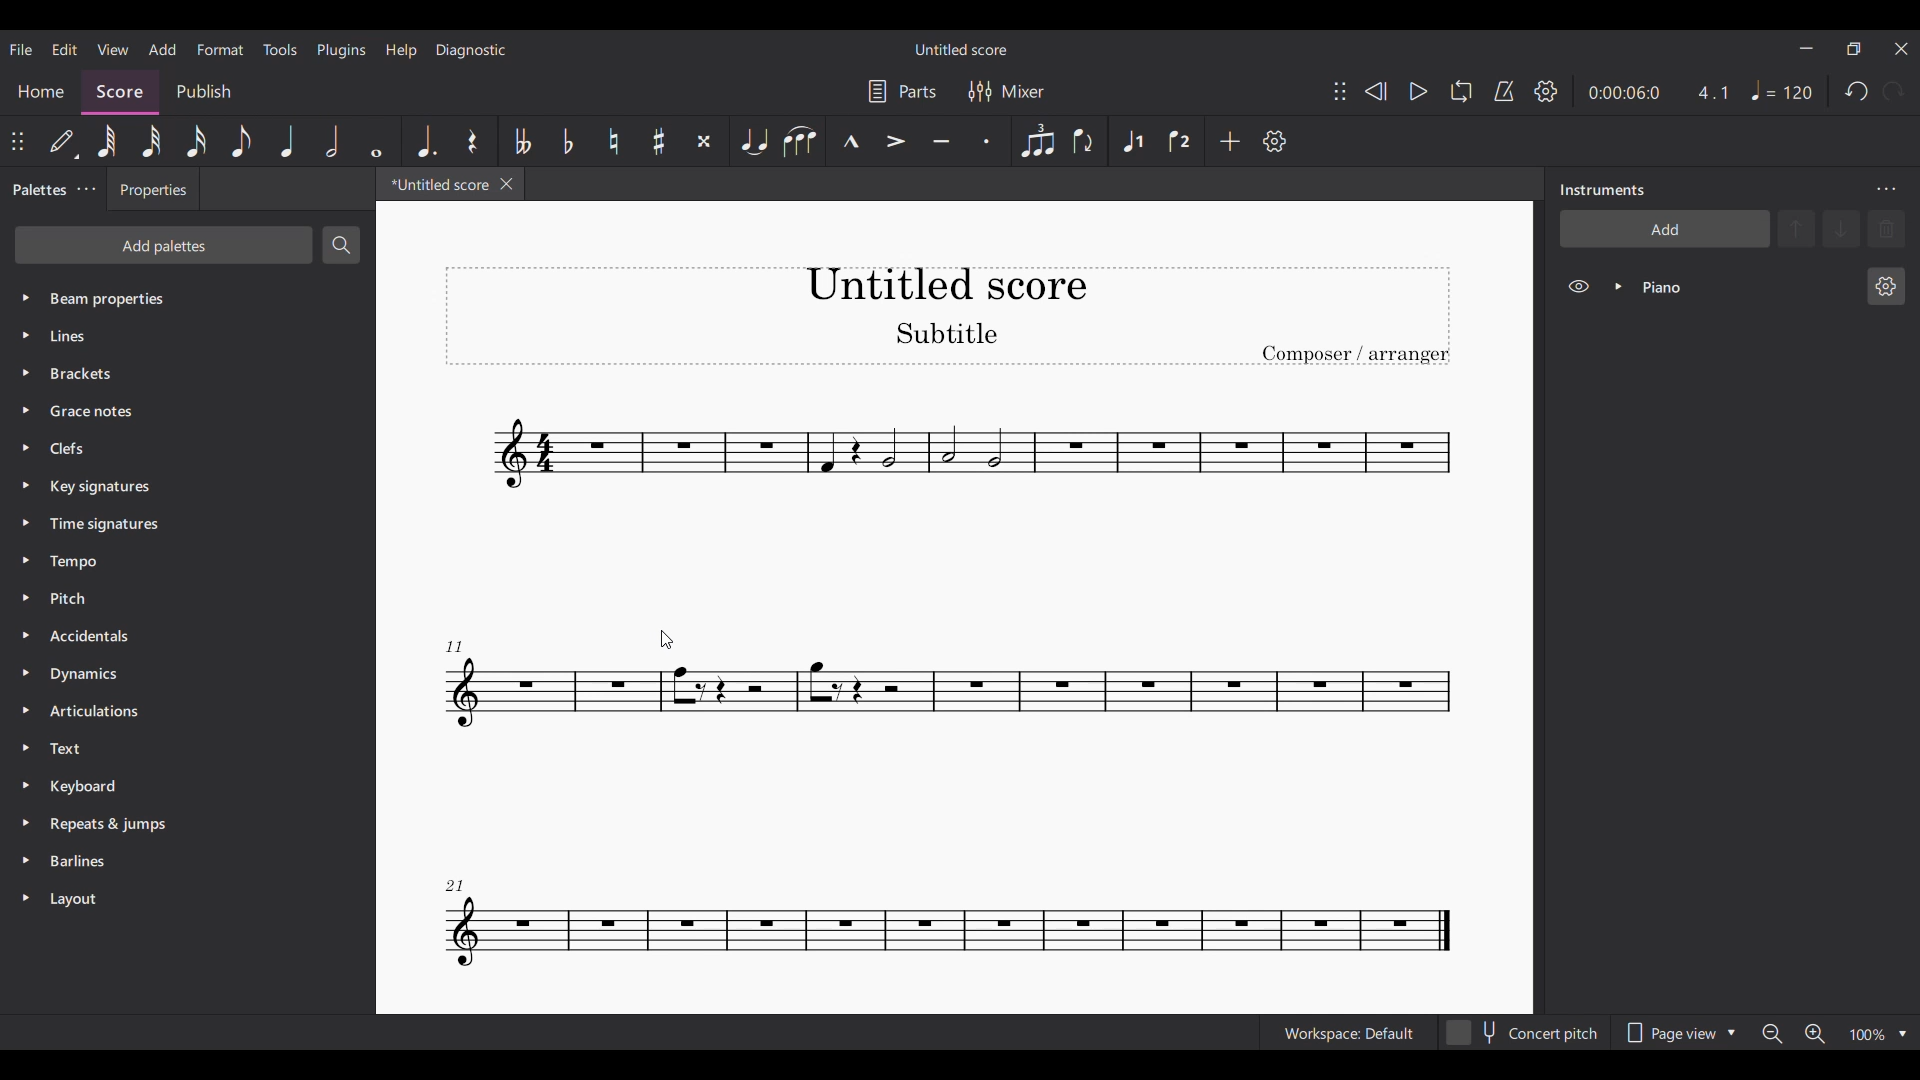 The image size is (1920, 1080). I want to click on Play, so click(1418, 91).